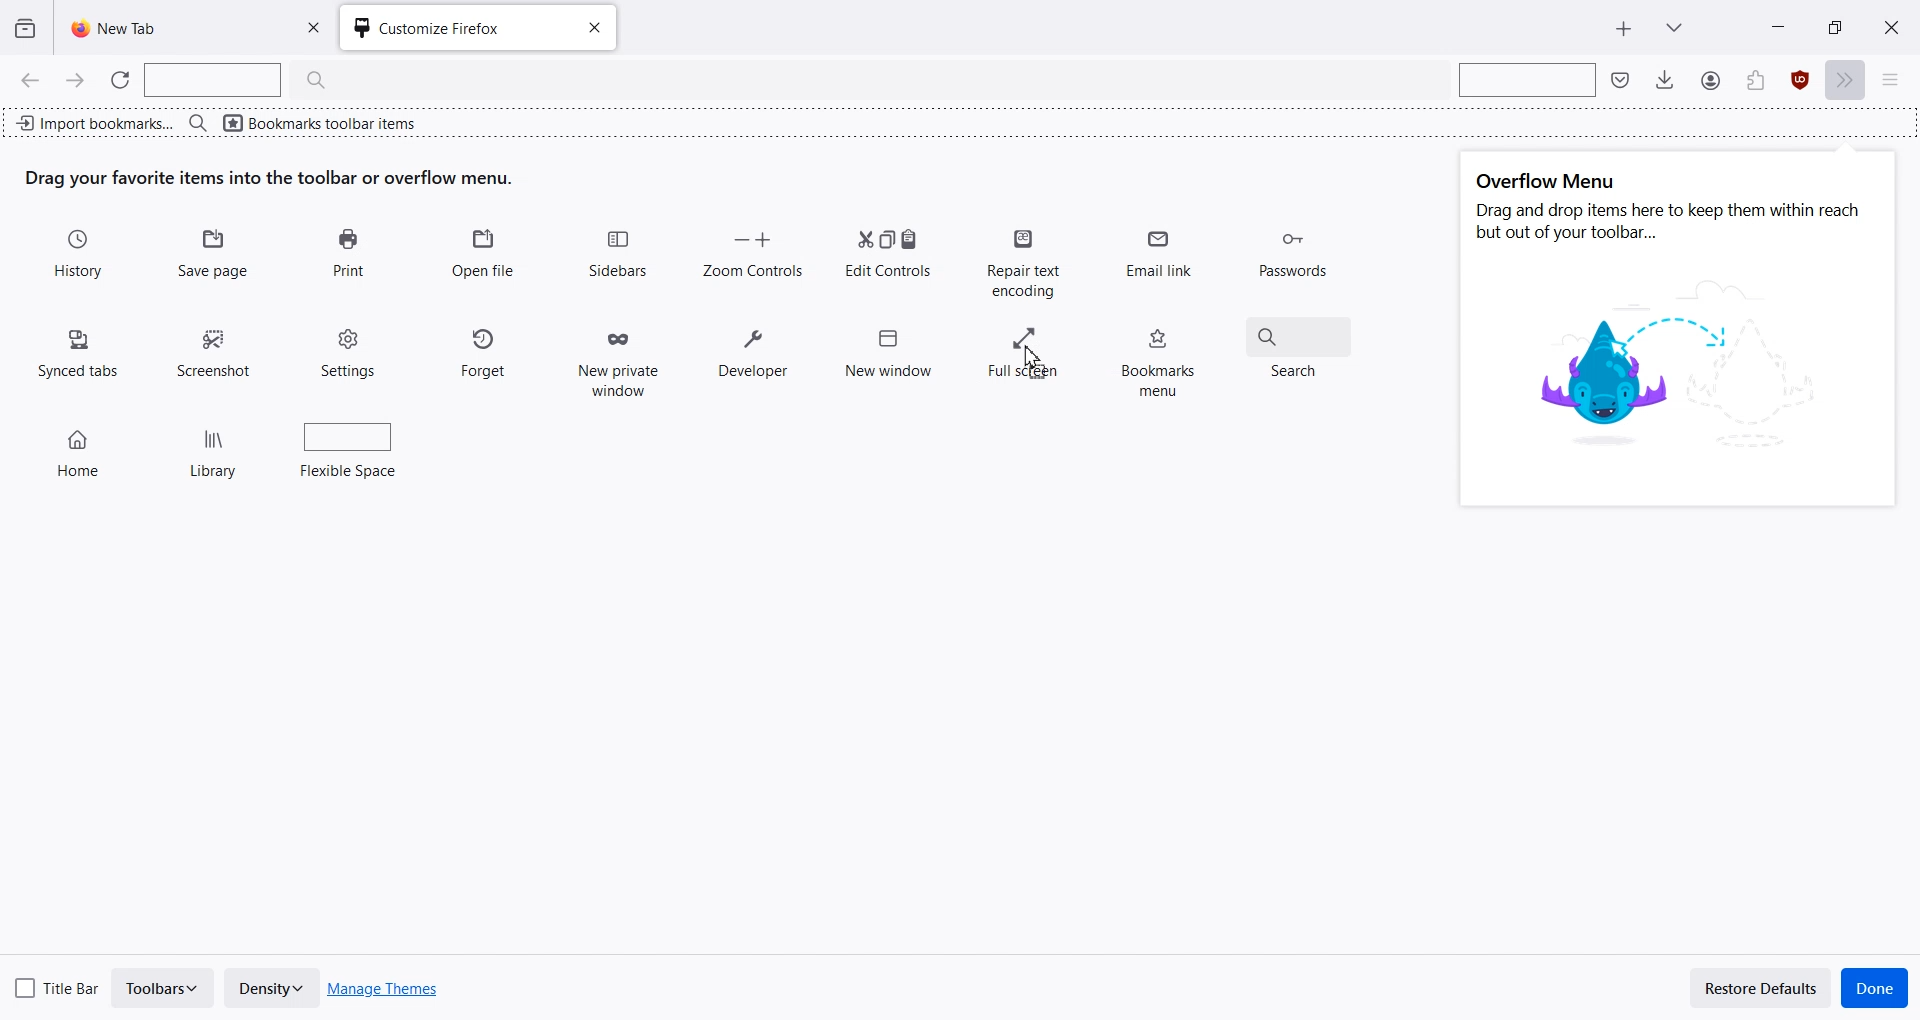  Describe the element at coordinates (247, 80) in the screenshot. I see `Search Bar` at that location.